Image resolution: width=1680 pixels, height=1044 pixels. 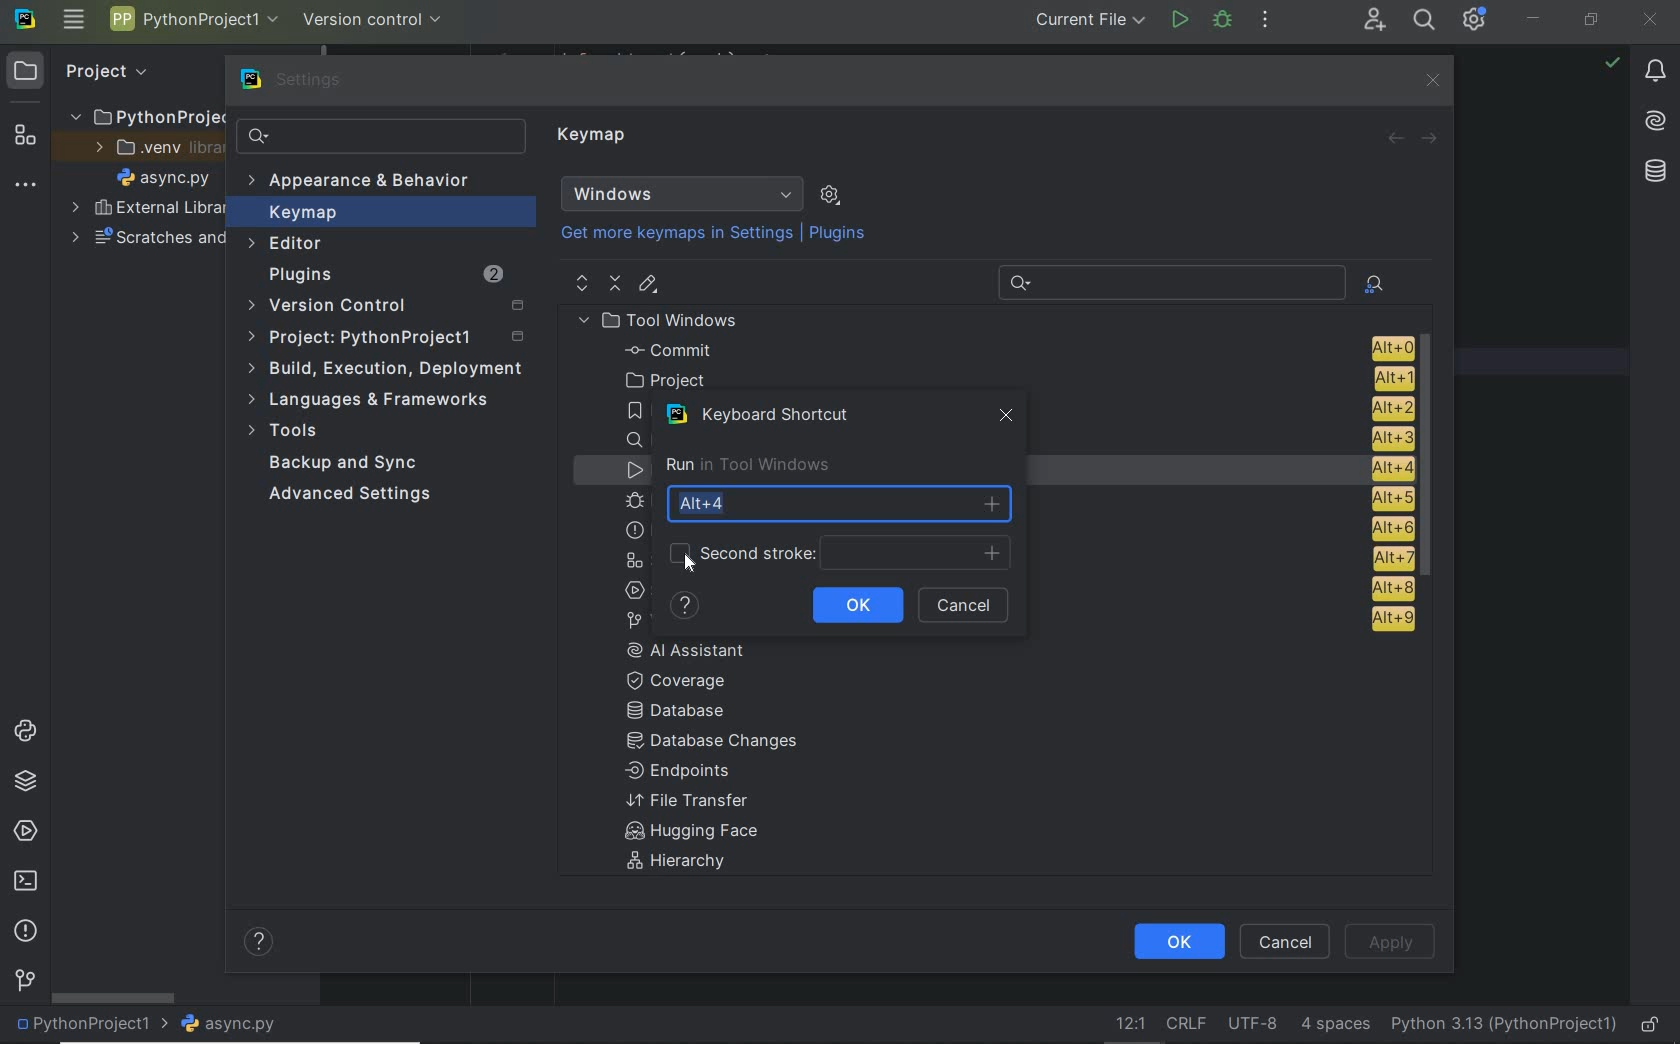 I want to click on Languages & frameworks, so click(x=373, y=402).